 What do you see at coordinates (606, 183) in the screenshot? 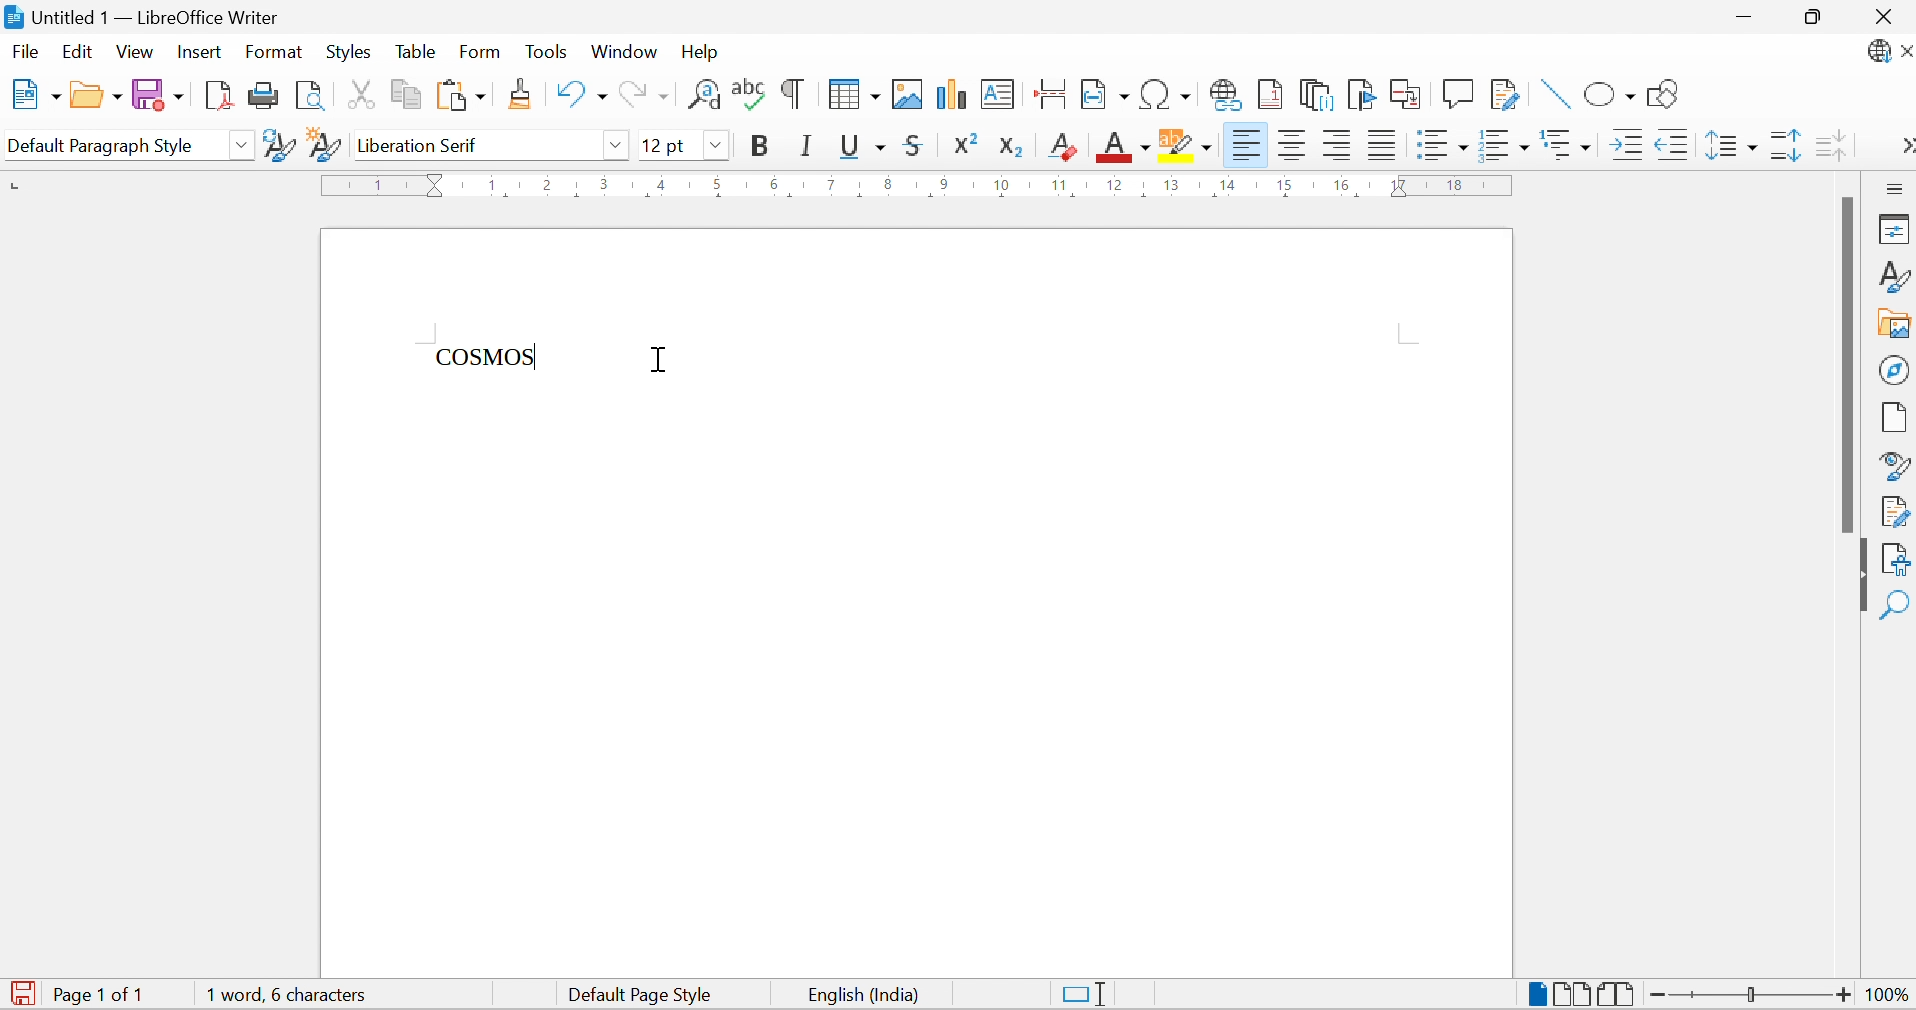
I see `3` at bounding box center [606, 183].